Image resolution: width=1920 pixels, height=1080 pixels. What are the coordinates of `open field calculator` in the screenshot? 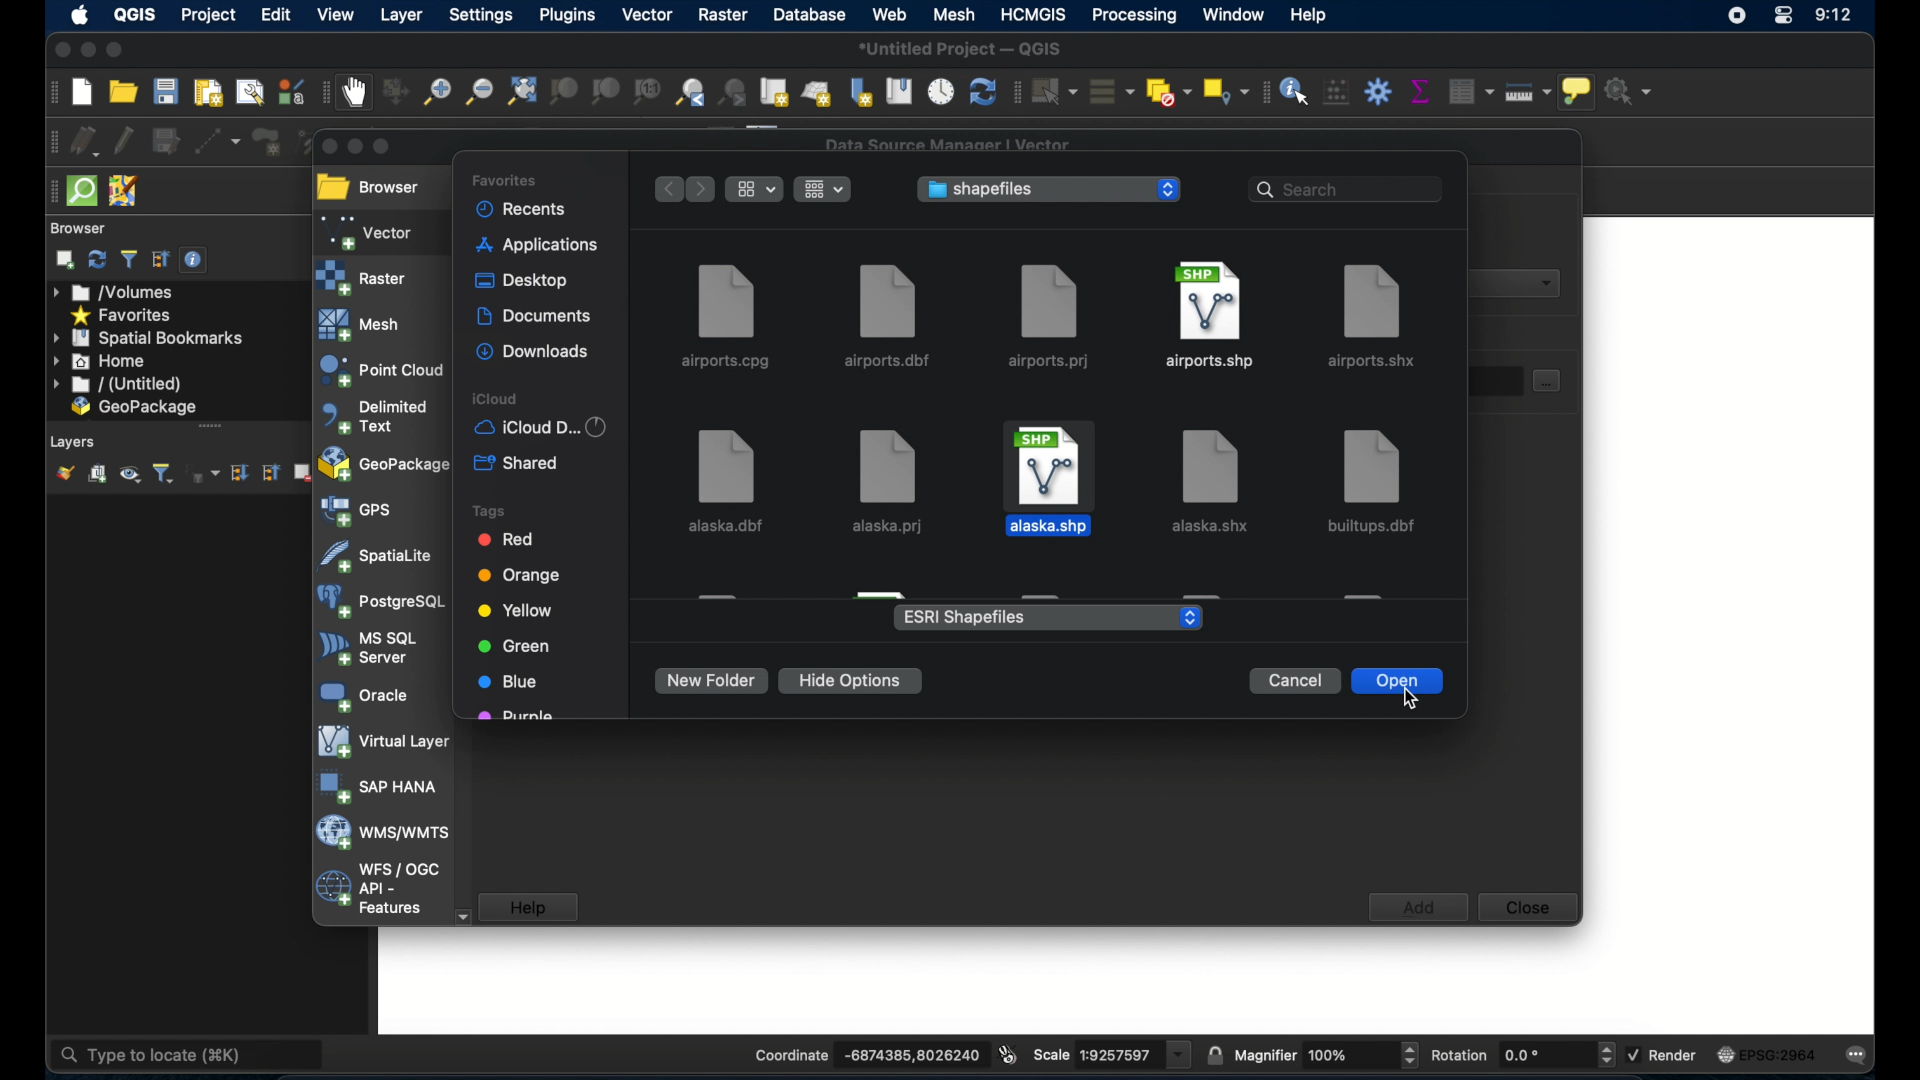 It's located at (1336, 92).